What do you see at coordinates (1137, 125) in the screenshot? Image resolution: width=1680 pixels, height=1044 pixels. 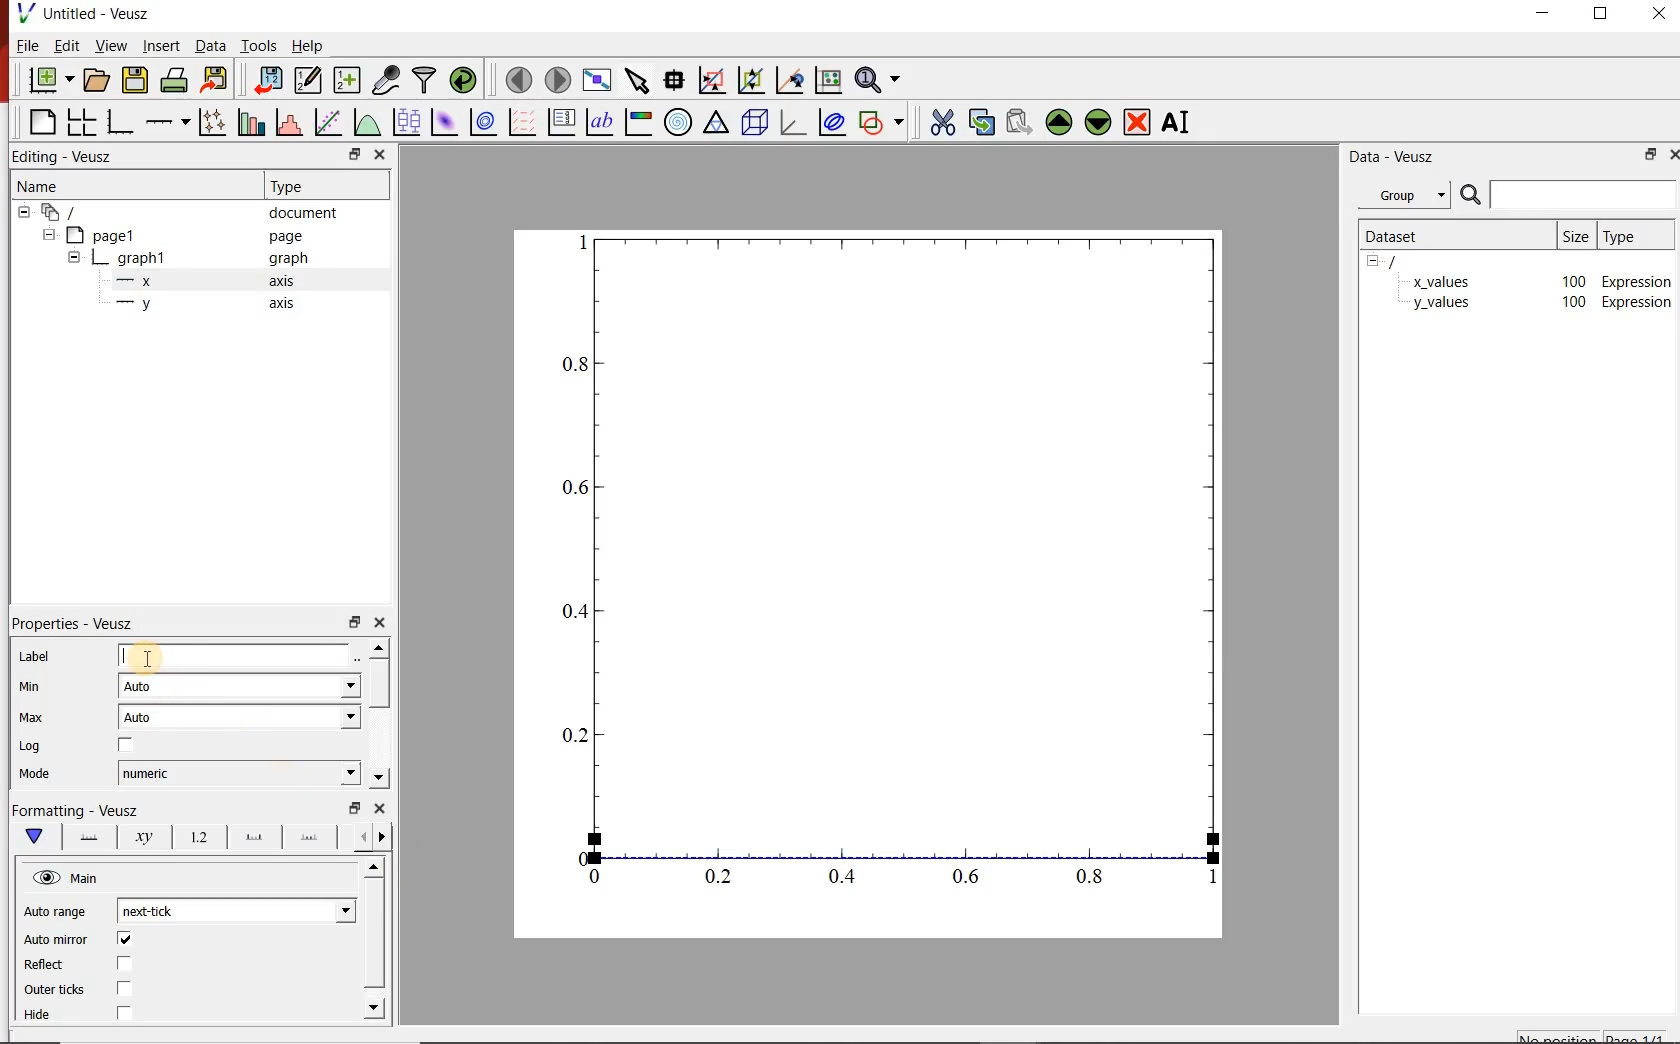 I see `remove the selected widget` at bounding box center [1137, 125].